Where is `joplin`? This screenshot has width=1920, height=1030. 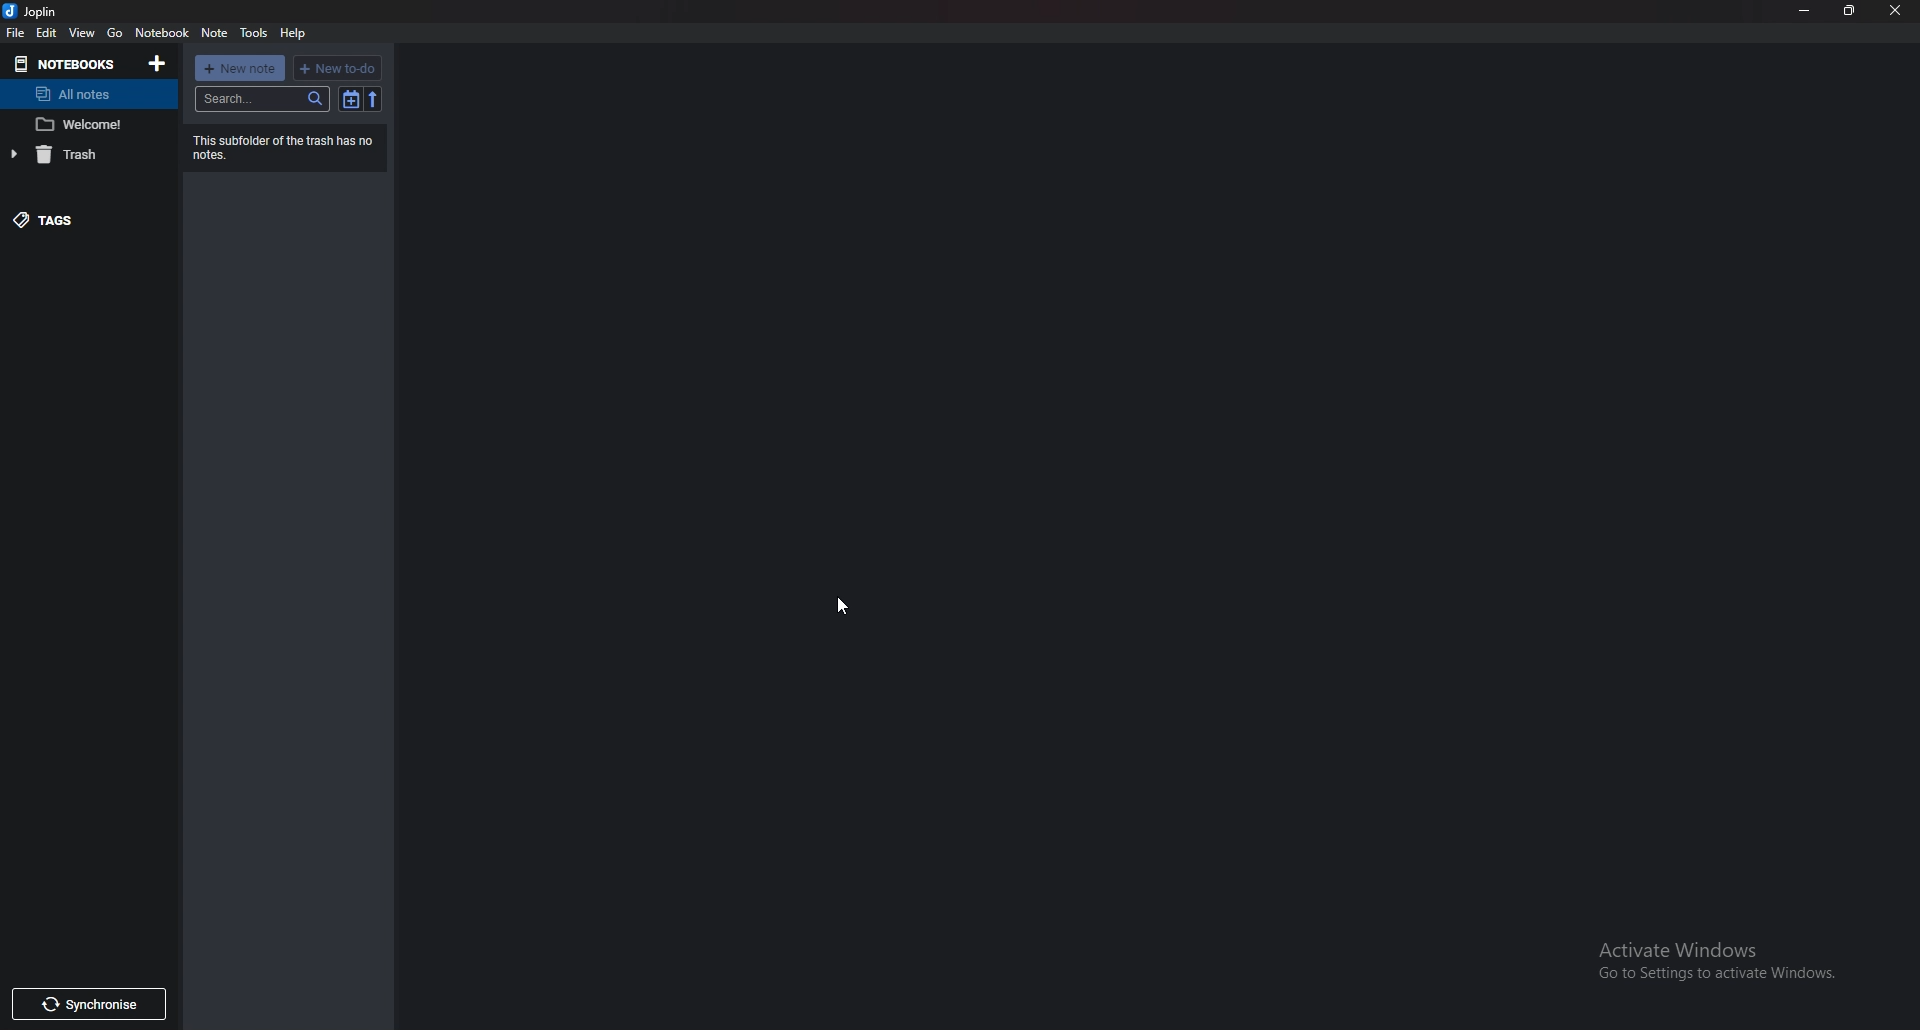
joplin is located at coordinates (34, 11).